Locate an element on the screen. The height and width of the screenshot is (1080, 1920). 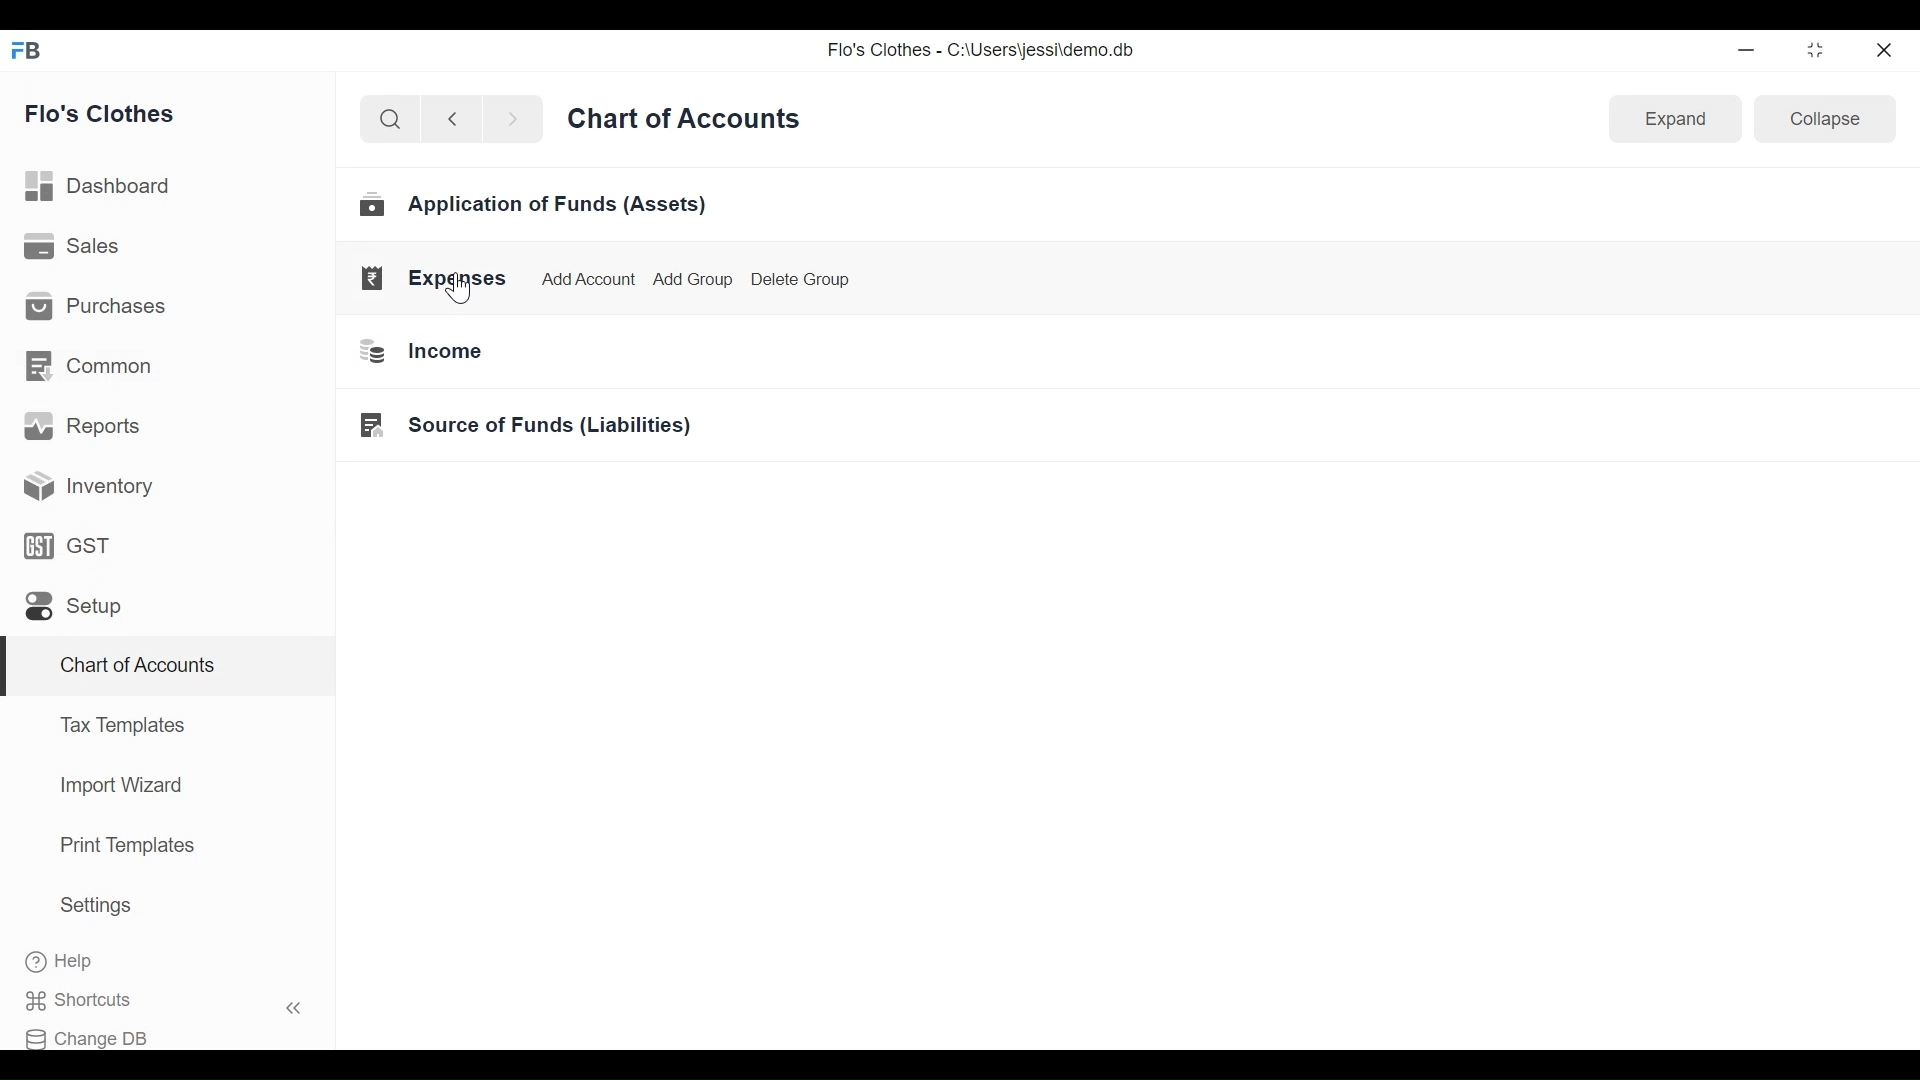
Tax Templates is located at coordinates (121, 724).